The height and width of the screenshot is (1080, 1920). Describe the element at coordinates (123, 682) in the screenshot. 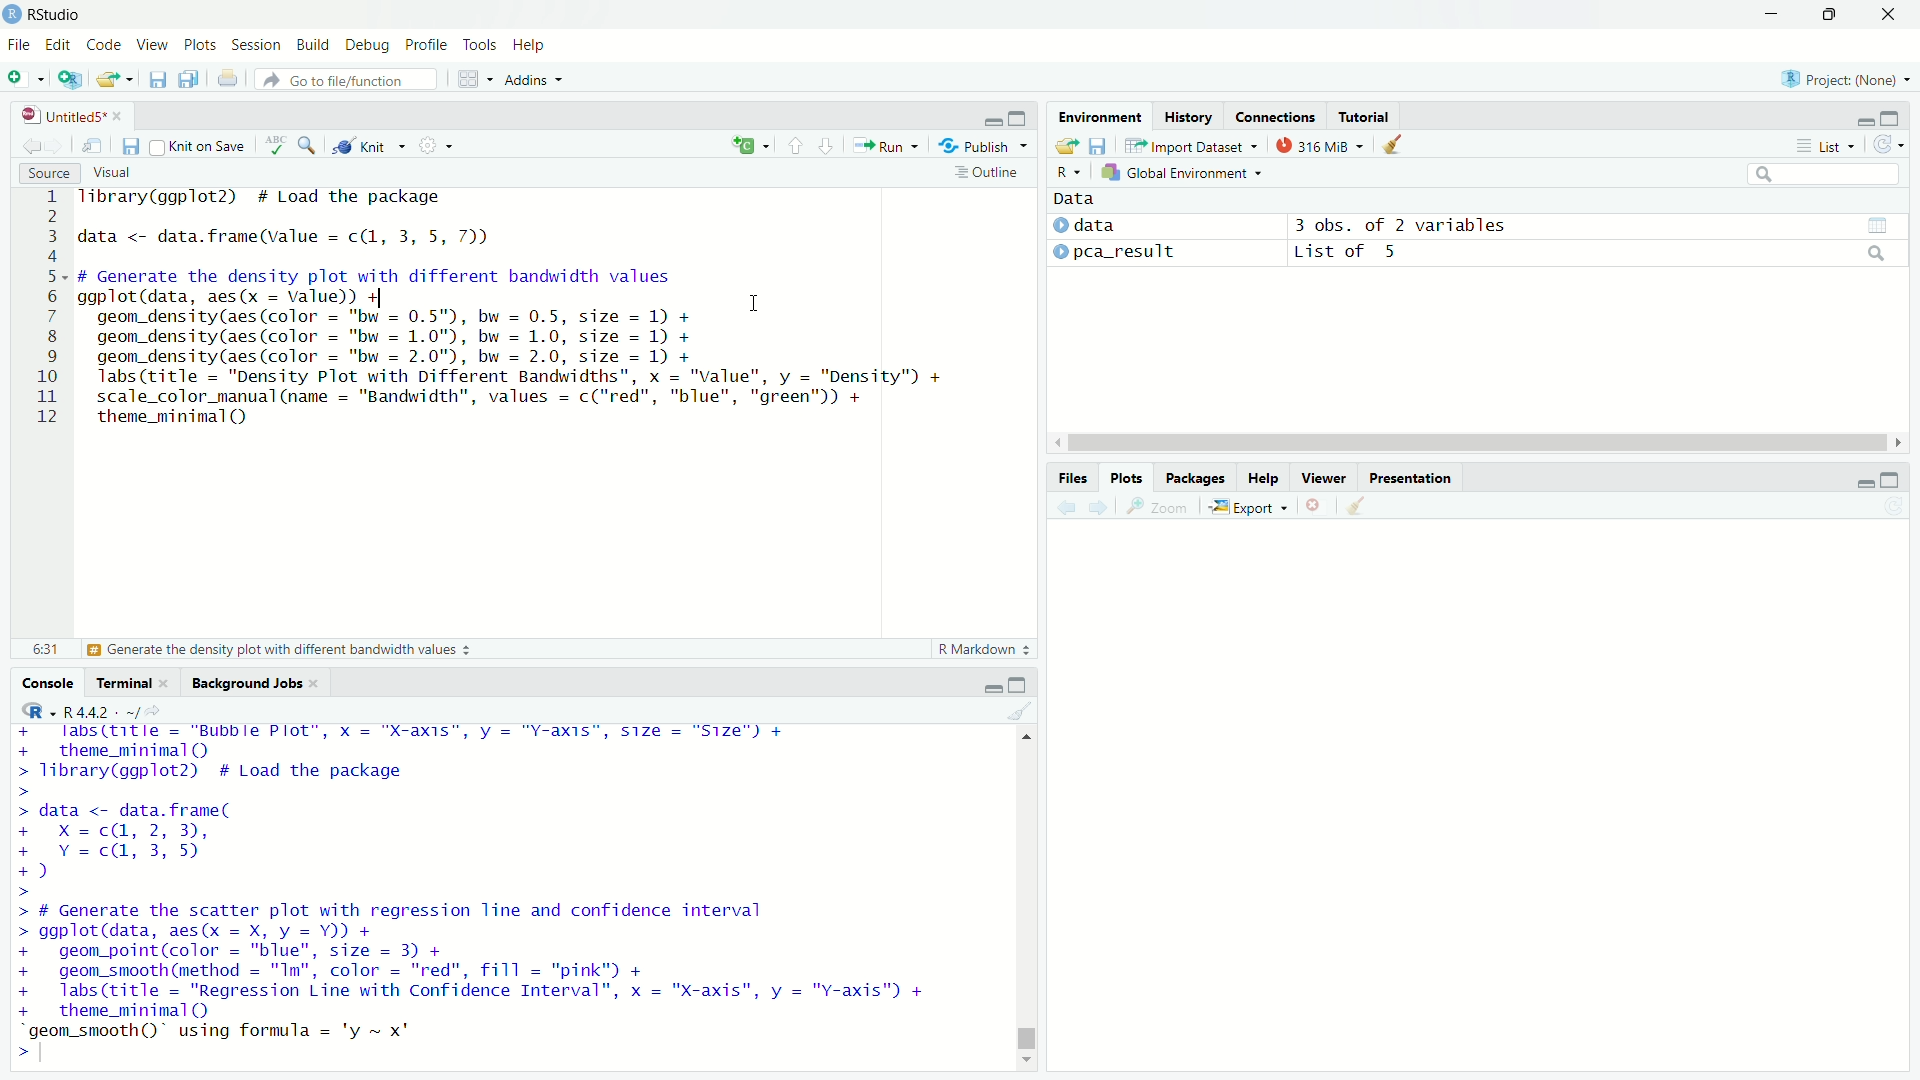

I see `Terminal` at that location.